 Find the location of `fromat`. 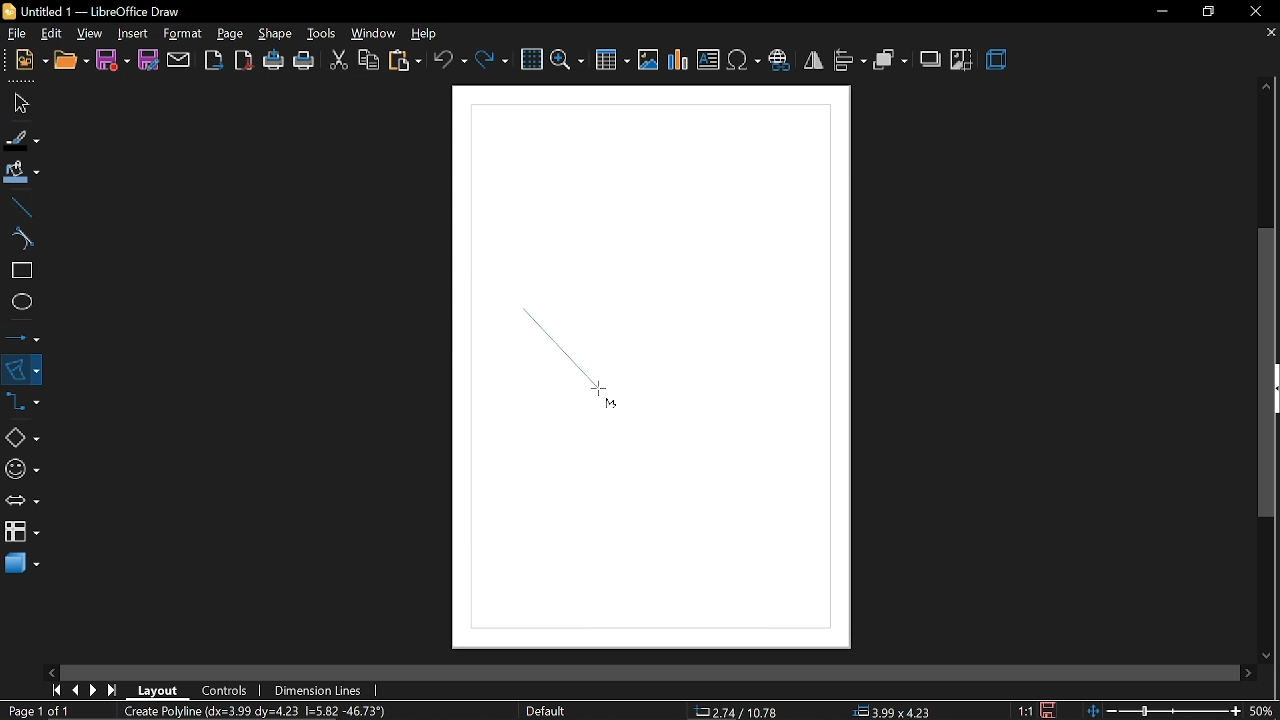

fromat is located at coordinates (182, 34).